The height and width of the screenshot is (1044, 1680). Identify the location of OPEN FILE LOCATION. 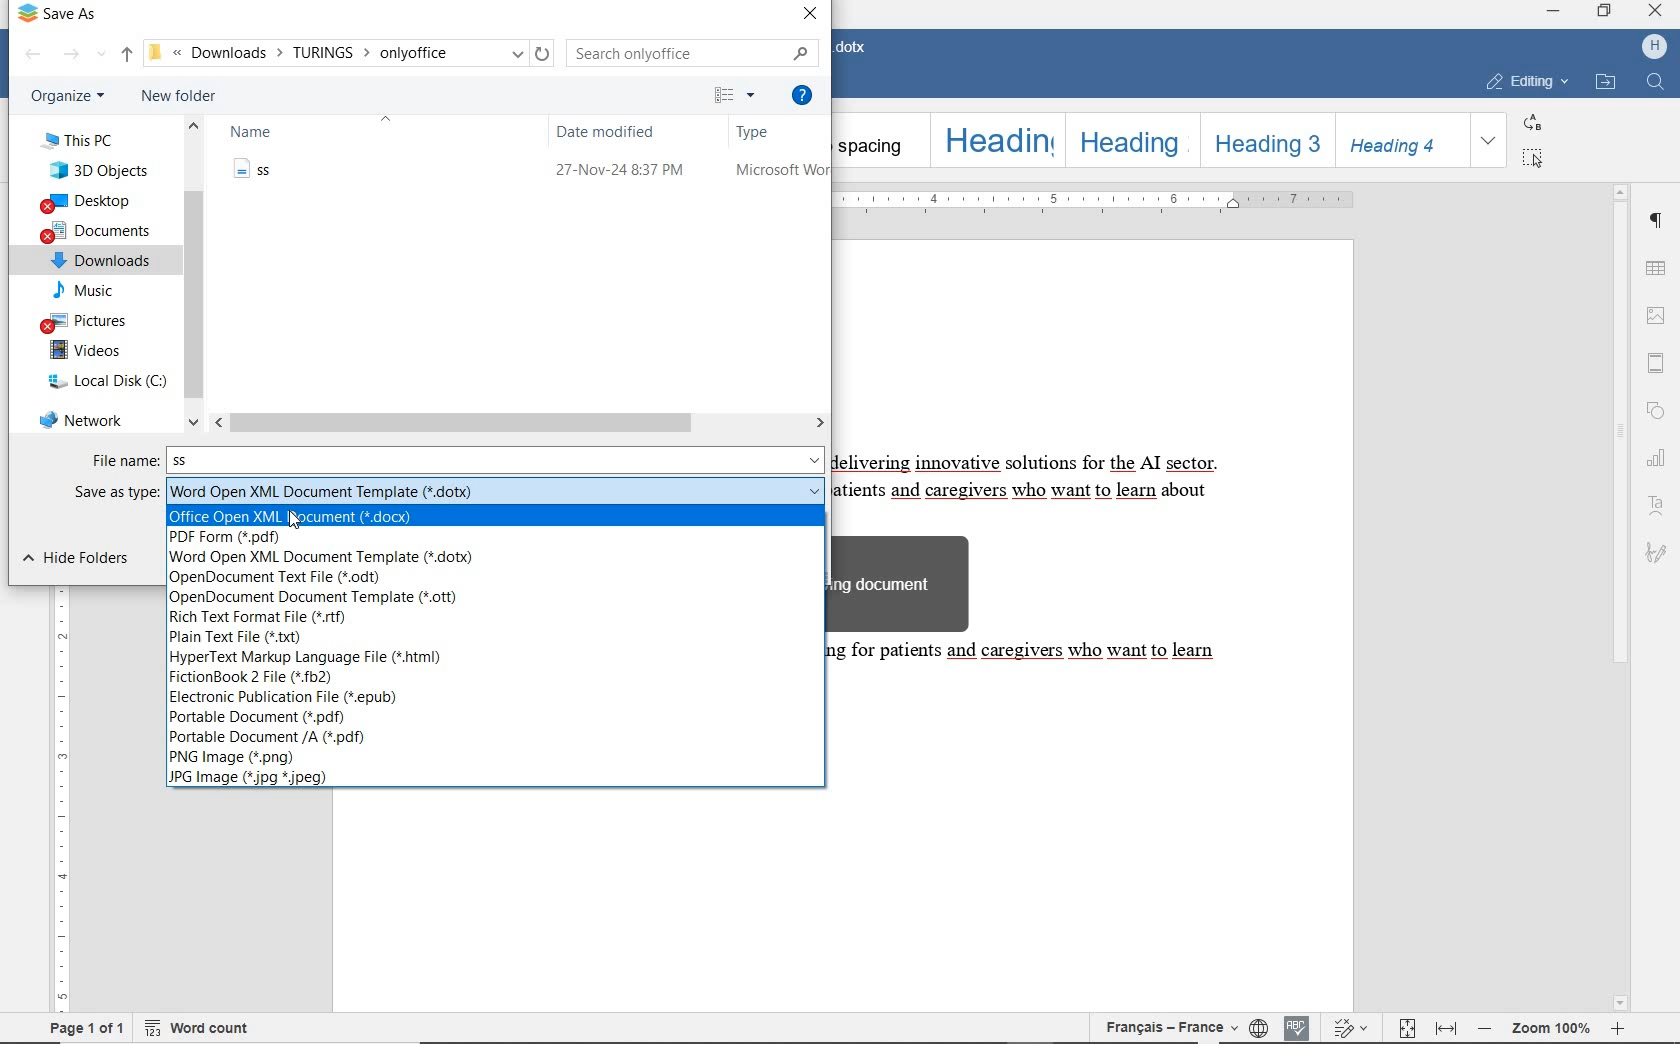
(1606, 81).